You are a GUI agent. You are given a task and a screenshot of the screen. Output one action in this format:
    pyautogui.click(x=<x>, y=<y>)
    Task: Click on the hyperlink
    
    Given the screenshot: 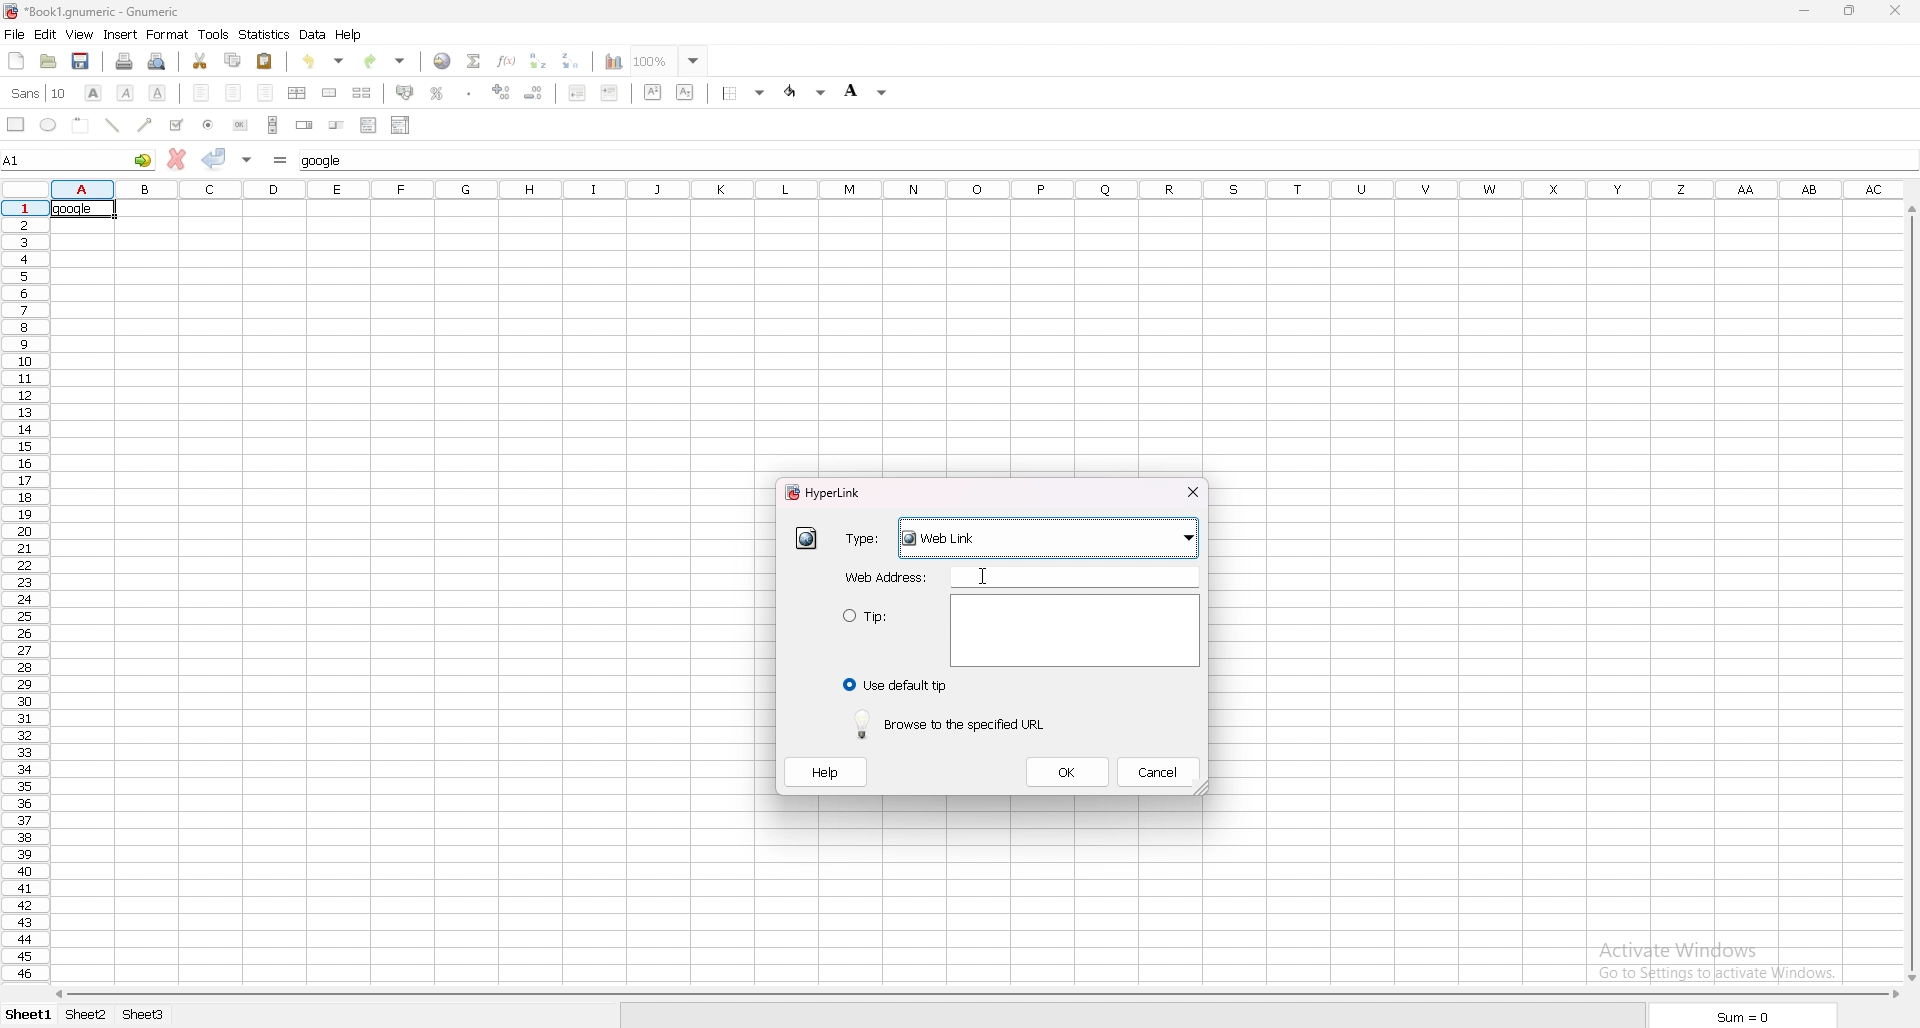 What is the action you would take?
    pyautogui.click(x=442, y=61)
    